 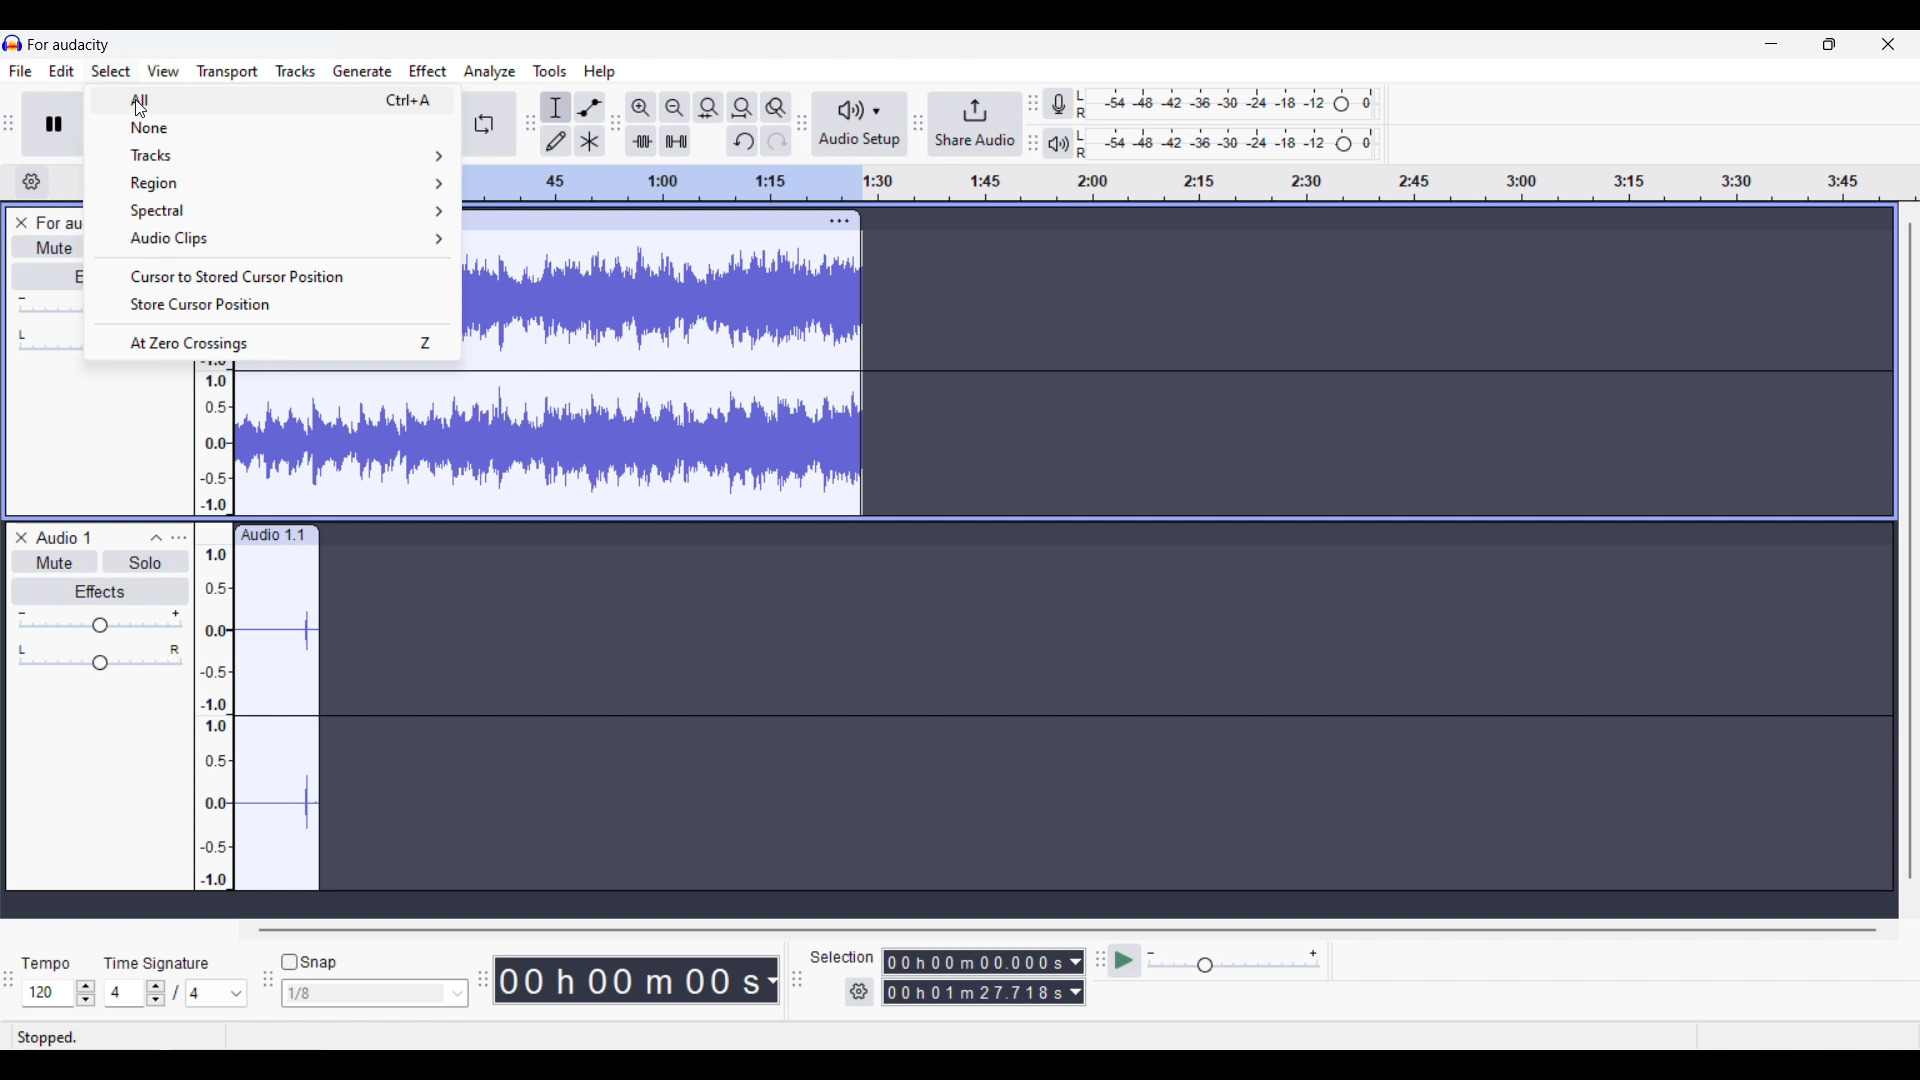 What do you see at coordinates (1230, 145) in the screenshot?
I see `Playback level` at bounding box center [1230, 145].